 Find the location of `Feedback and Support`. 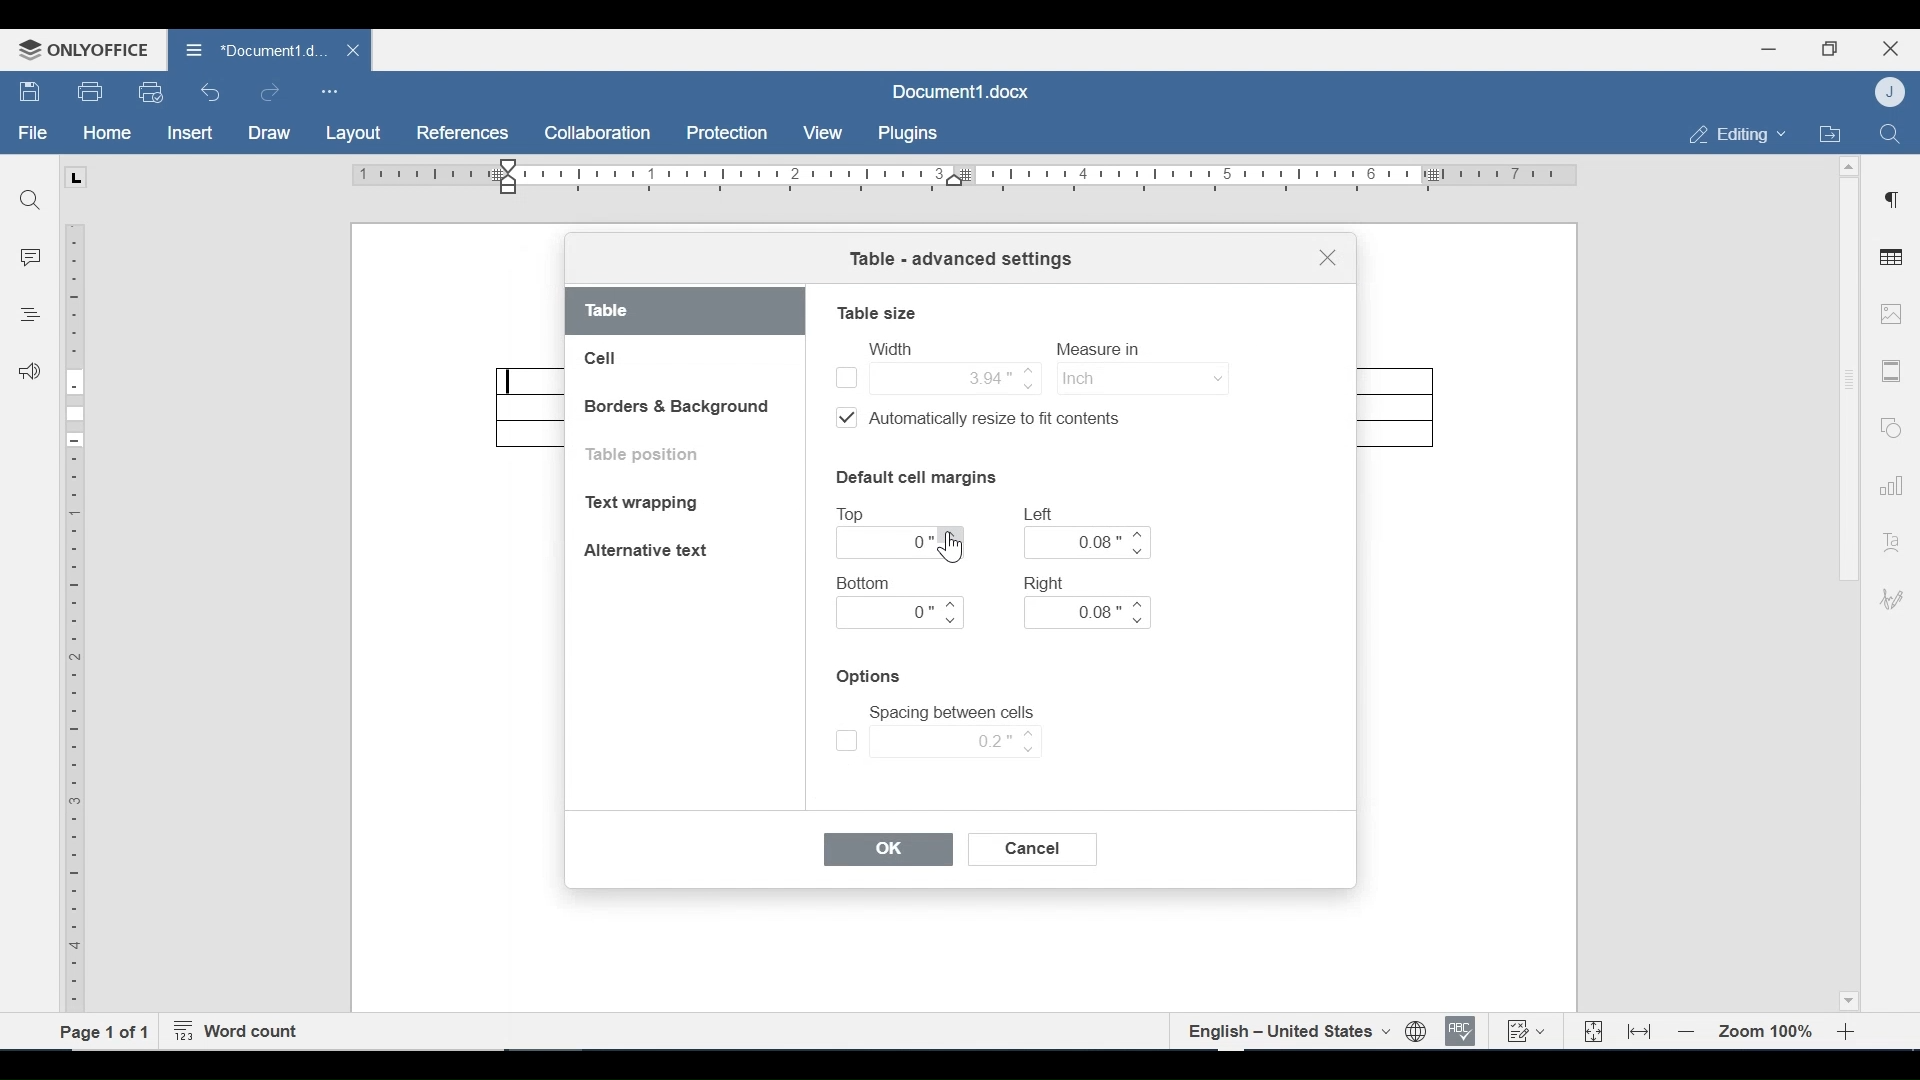

Feedback and Support is located at coordinates (29, 373).